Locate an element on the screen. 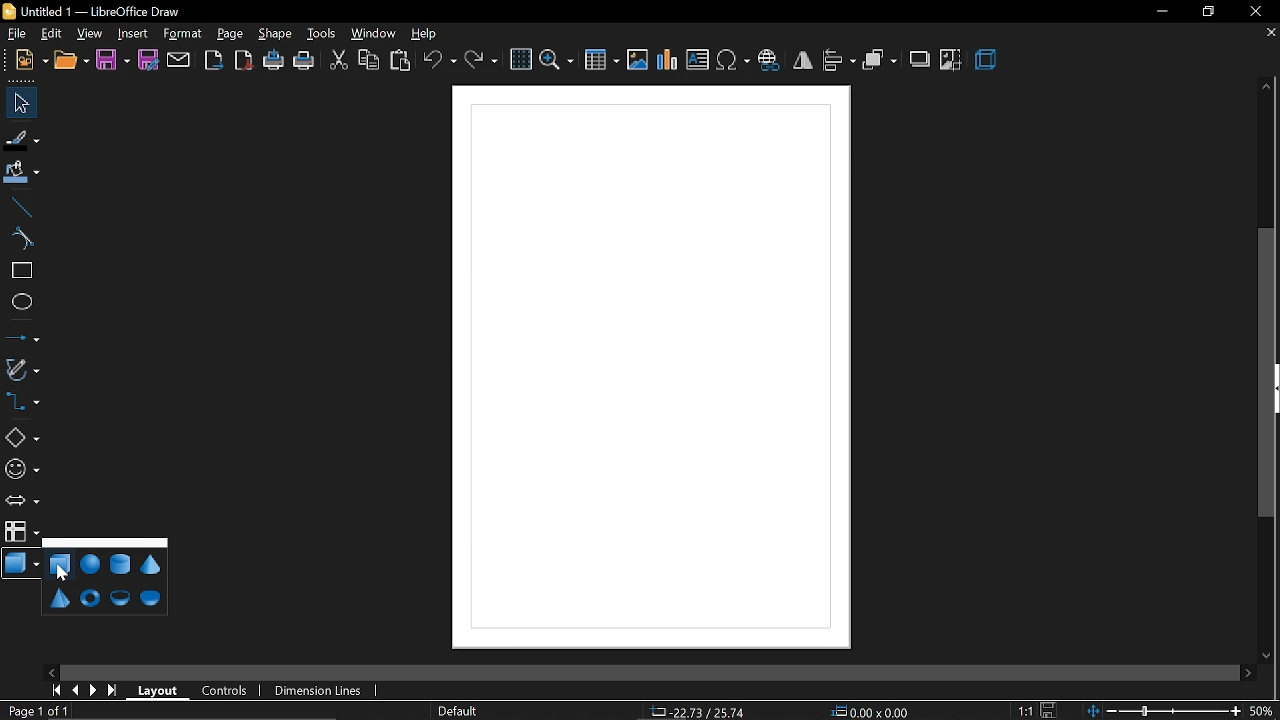 Image resolution: width=1280 pixels, height=720 pixels. arrange is located at coordinates (879, 62).